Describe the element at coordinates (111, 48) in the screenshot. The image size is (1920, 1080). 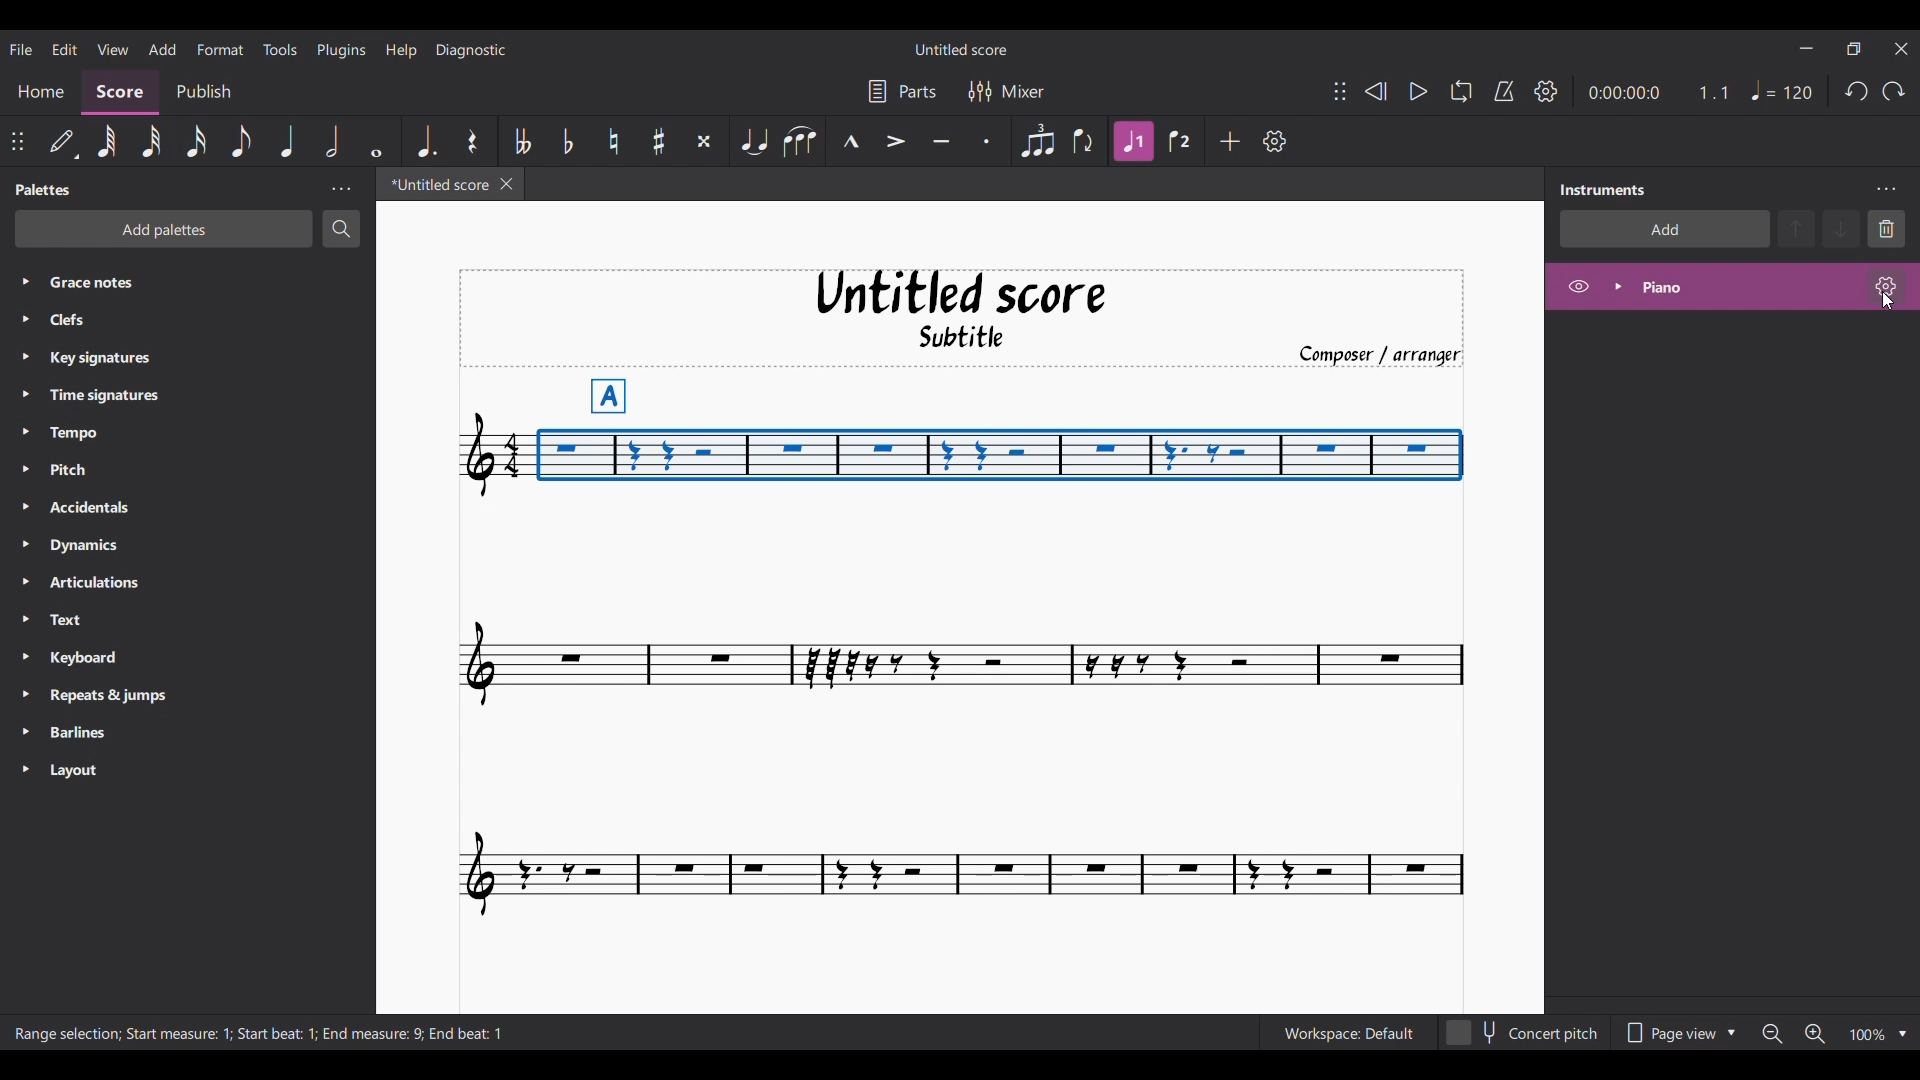
I see `View menu` at that location.